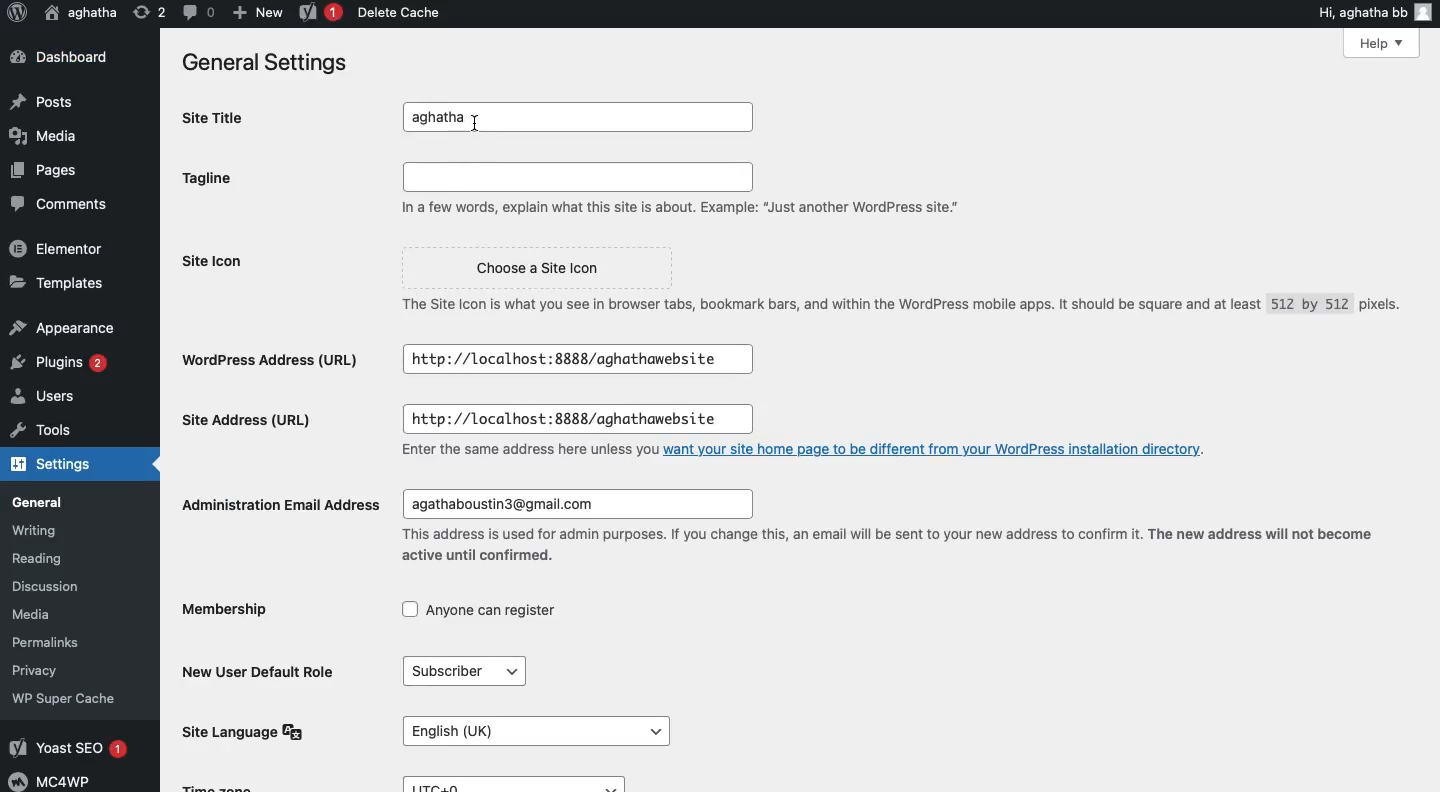 The height and width of the screenshot is (792, 1440). I want to click on Elementor, so click(53, 247).